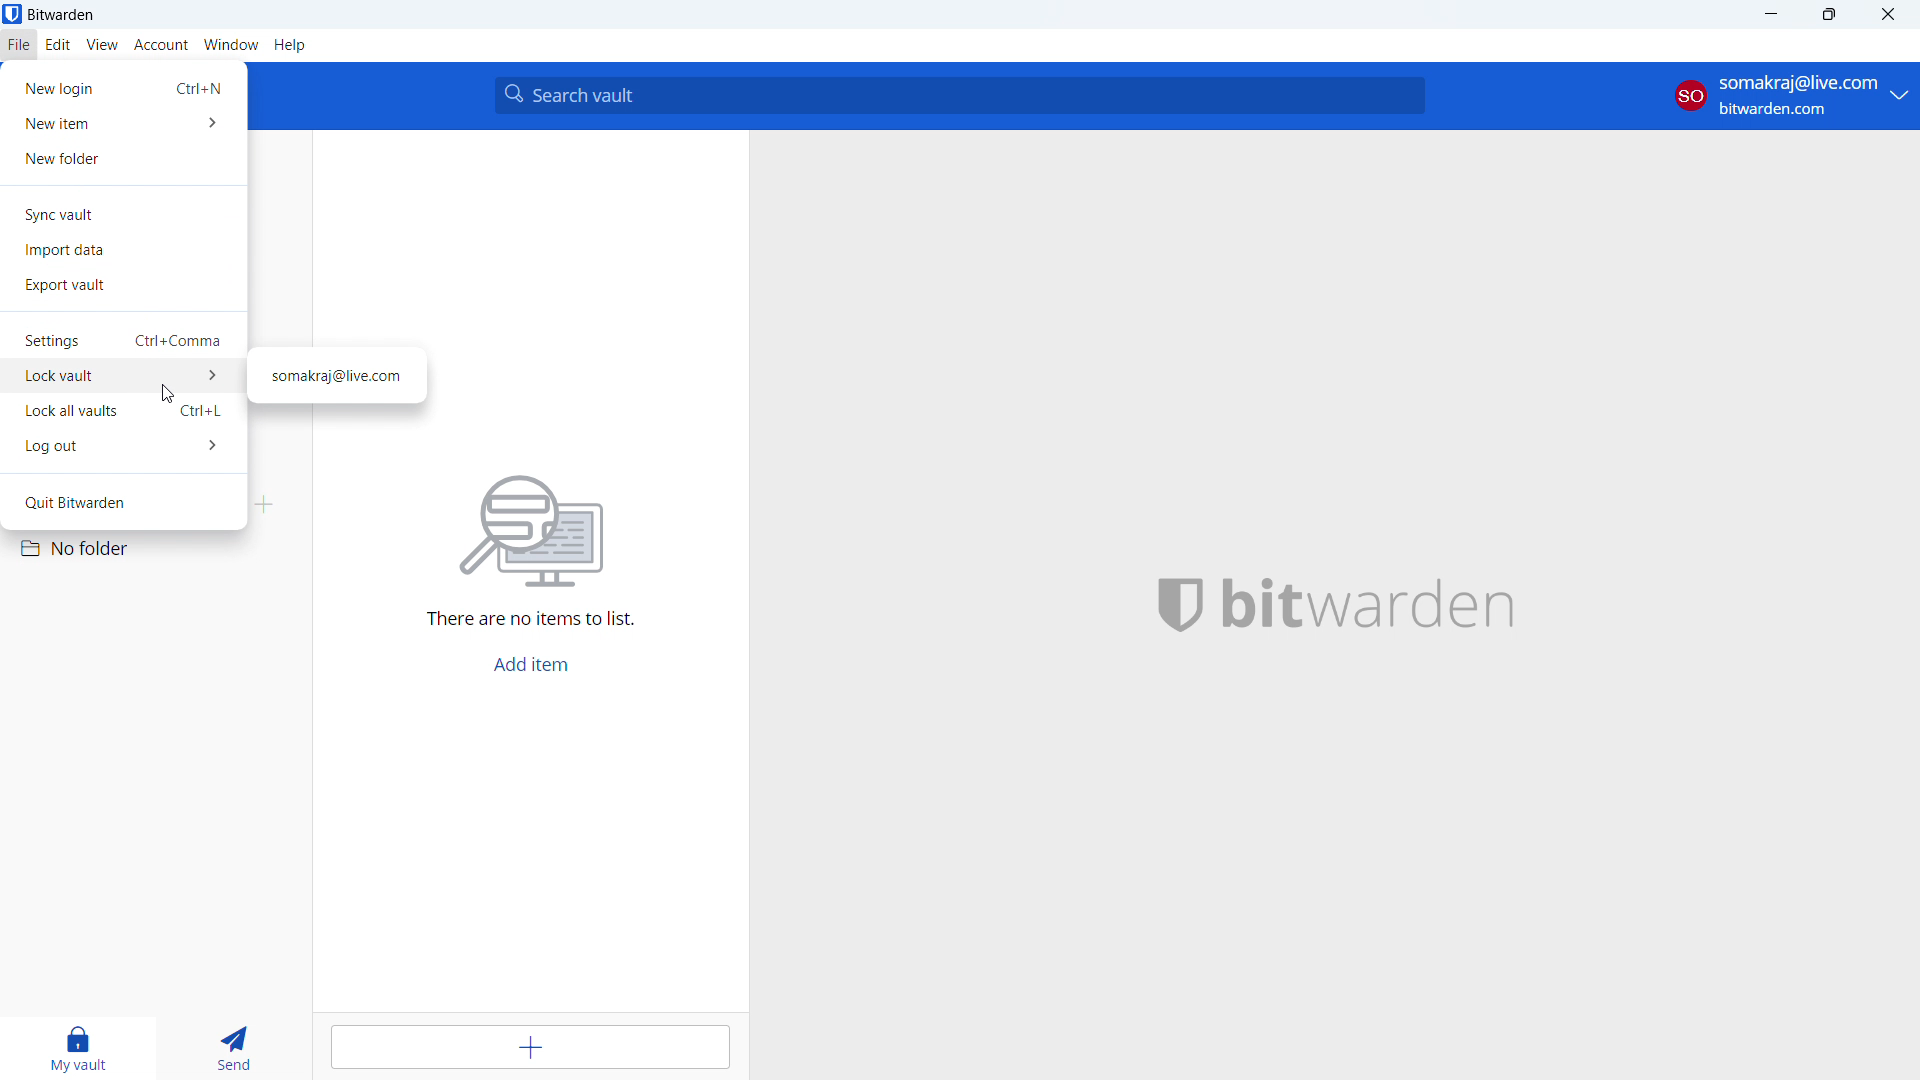 This screenshot has height=1080, width=1920. Describe the element at coordinates (123, 502) in the screenshot. I see `quit bitwarden` at that location.